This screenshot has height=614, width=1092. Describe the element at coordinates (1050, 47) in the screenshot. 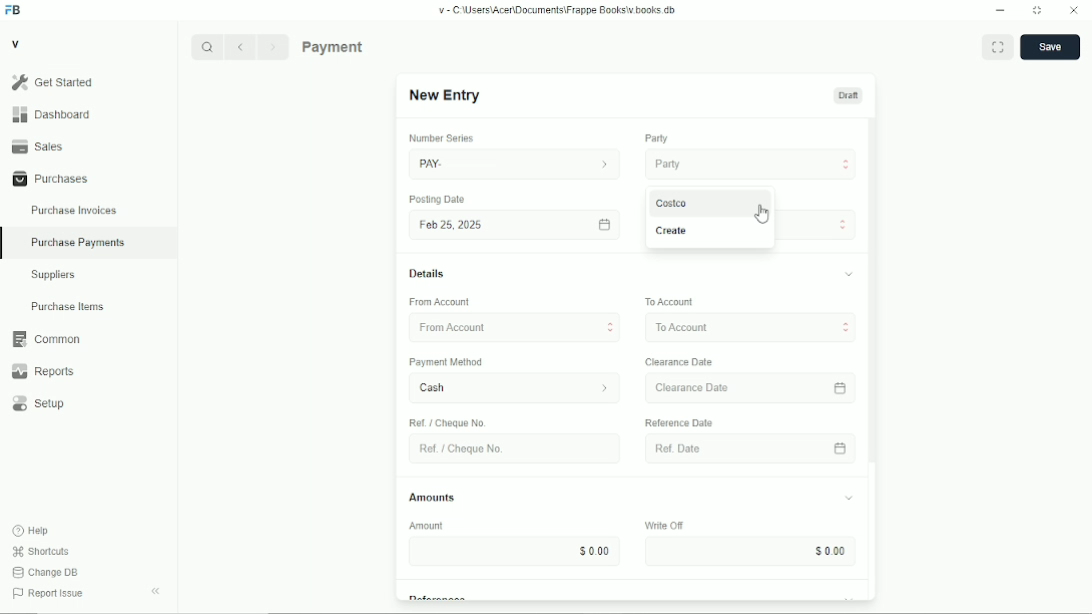

I see `save` at that location.